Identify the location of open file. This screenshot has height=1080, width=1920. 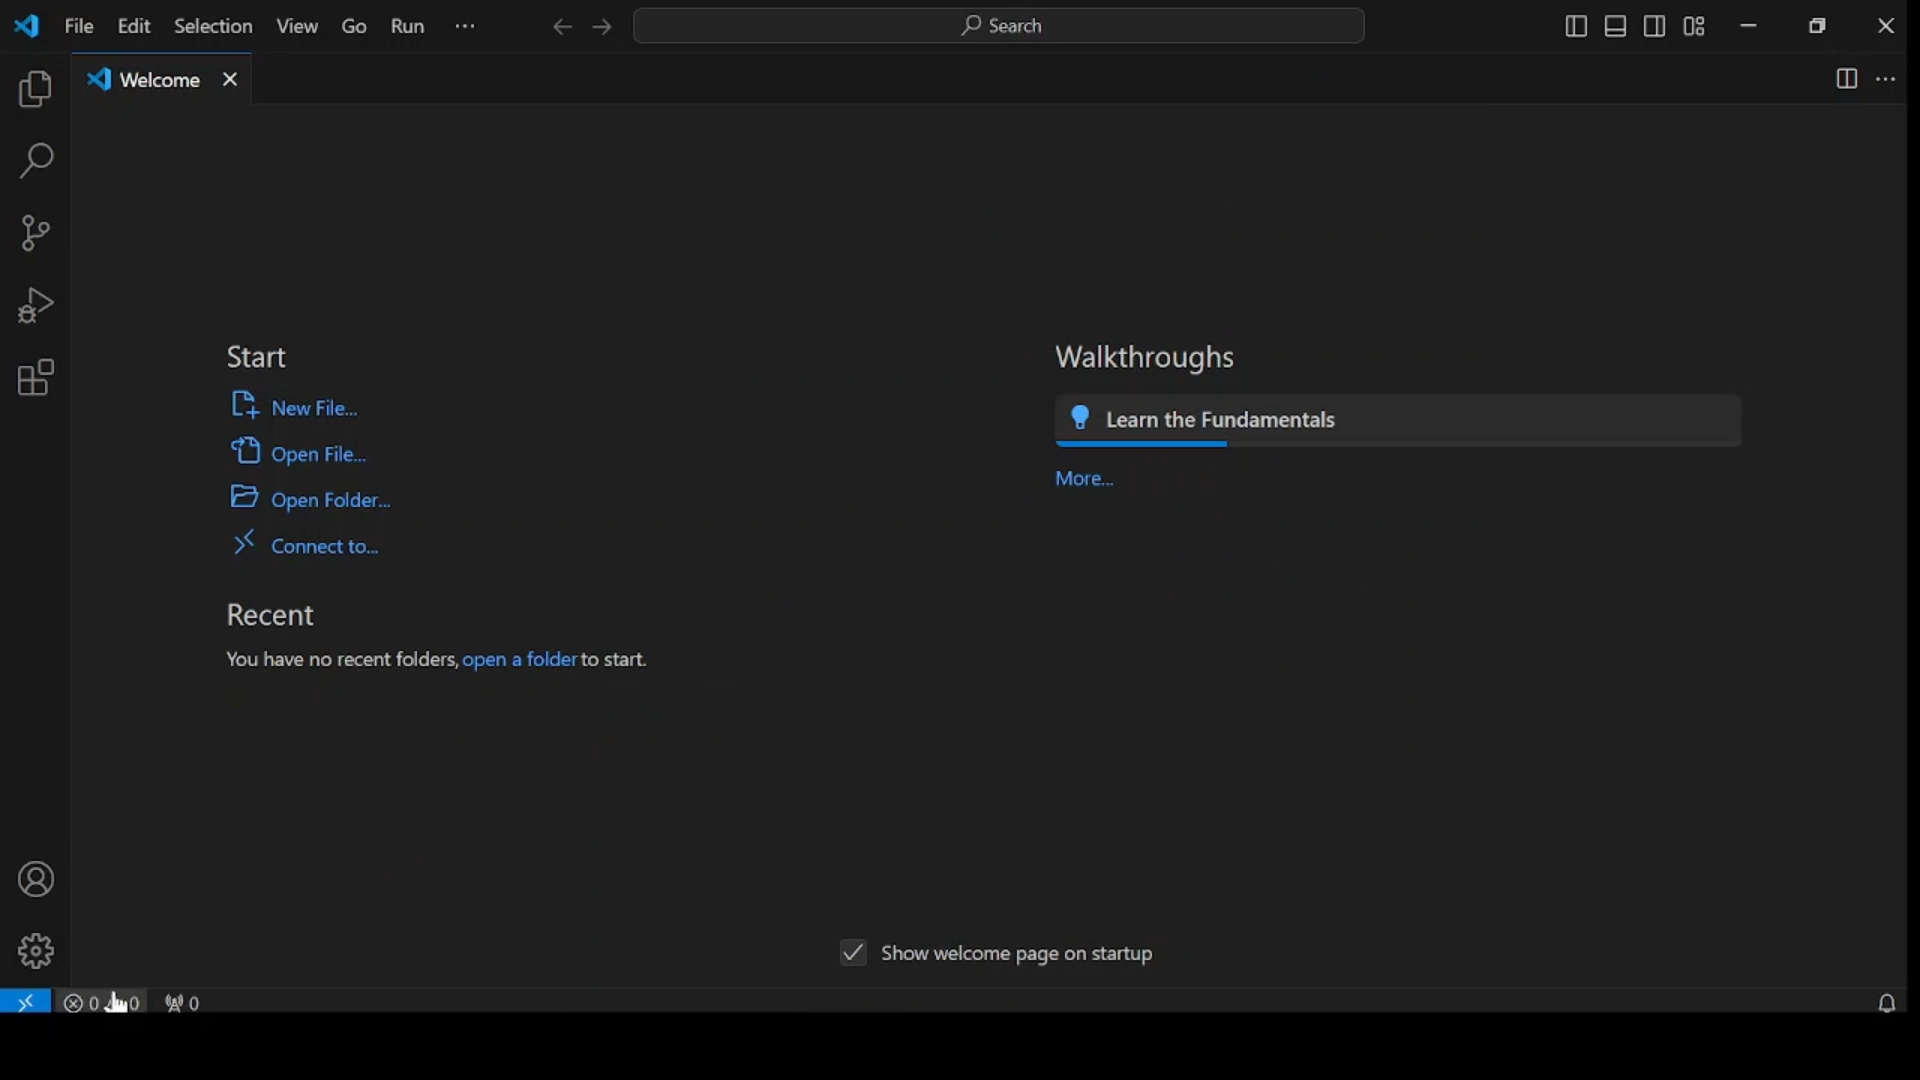
(299, 452).